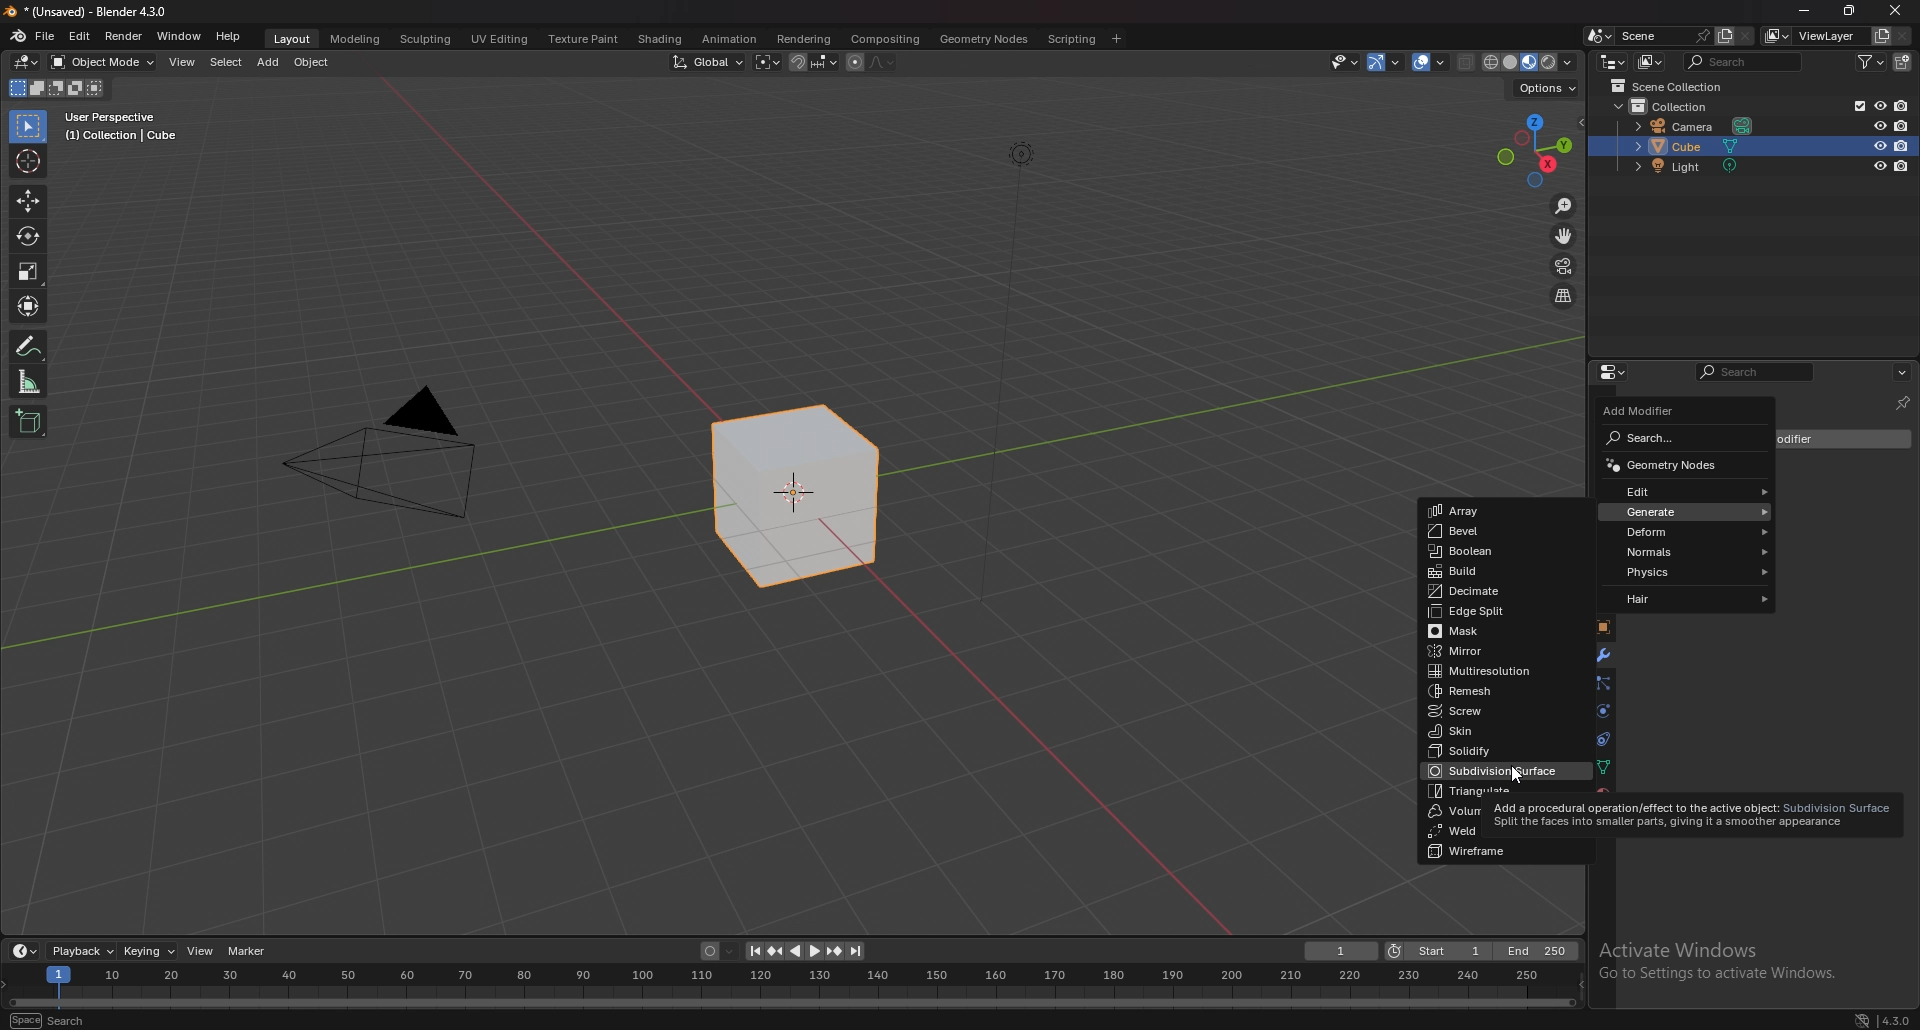 This screenshot has width=1920, height=1030. I want to click on version, so click(1897, 1018).